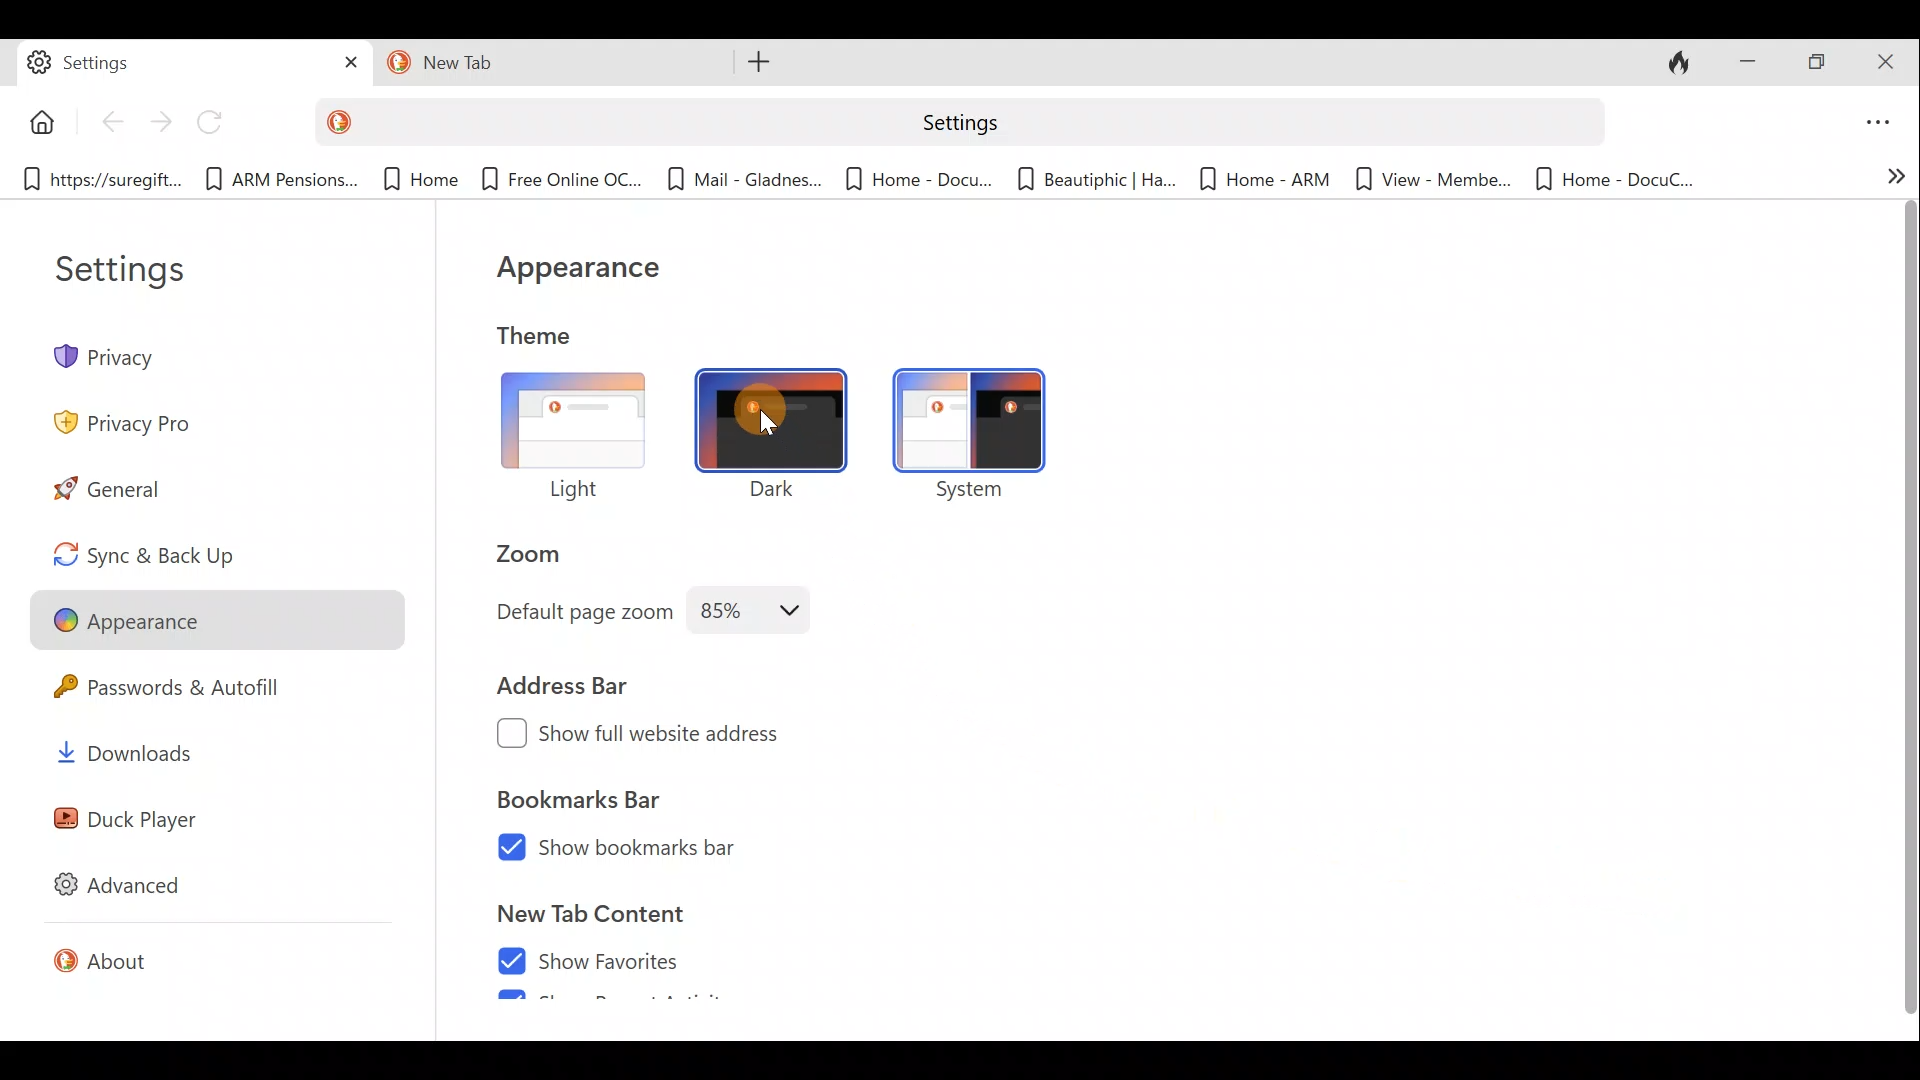 The height and width of the screenshot is (1080, 1920). Describe the element at coordinates (1679, 62) in the screenshot. I see `Close tabs and clear data` at that location.